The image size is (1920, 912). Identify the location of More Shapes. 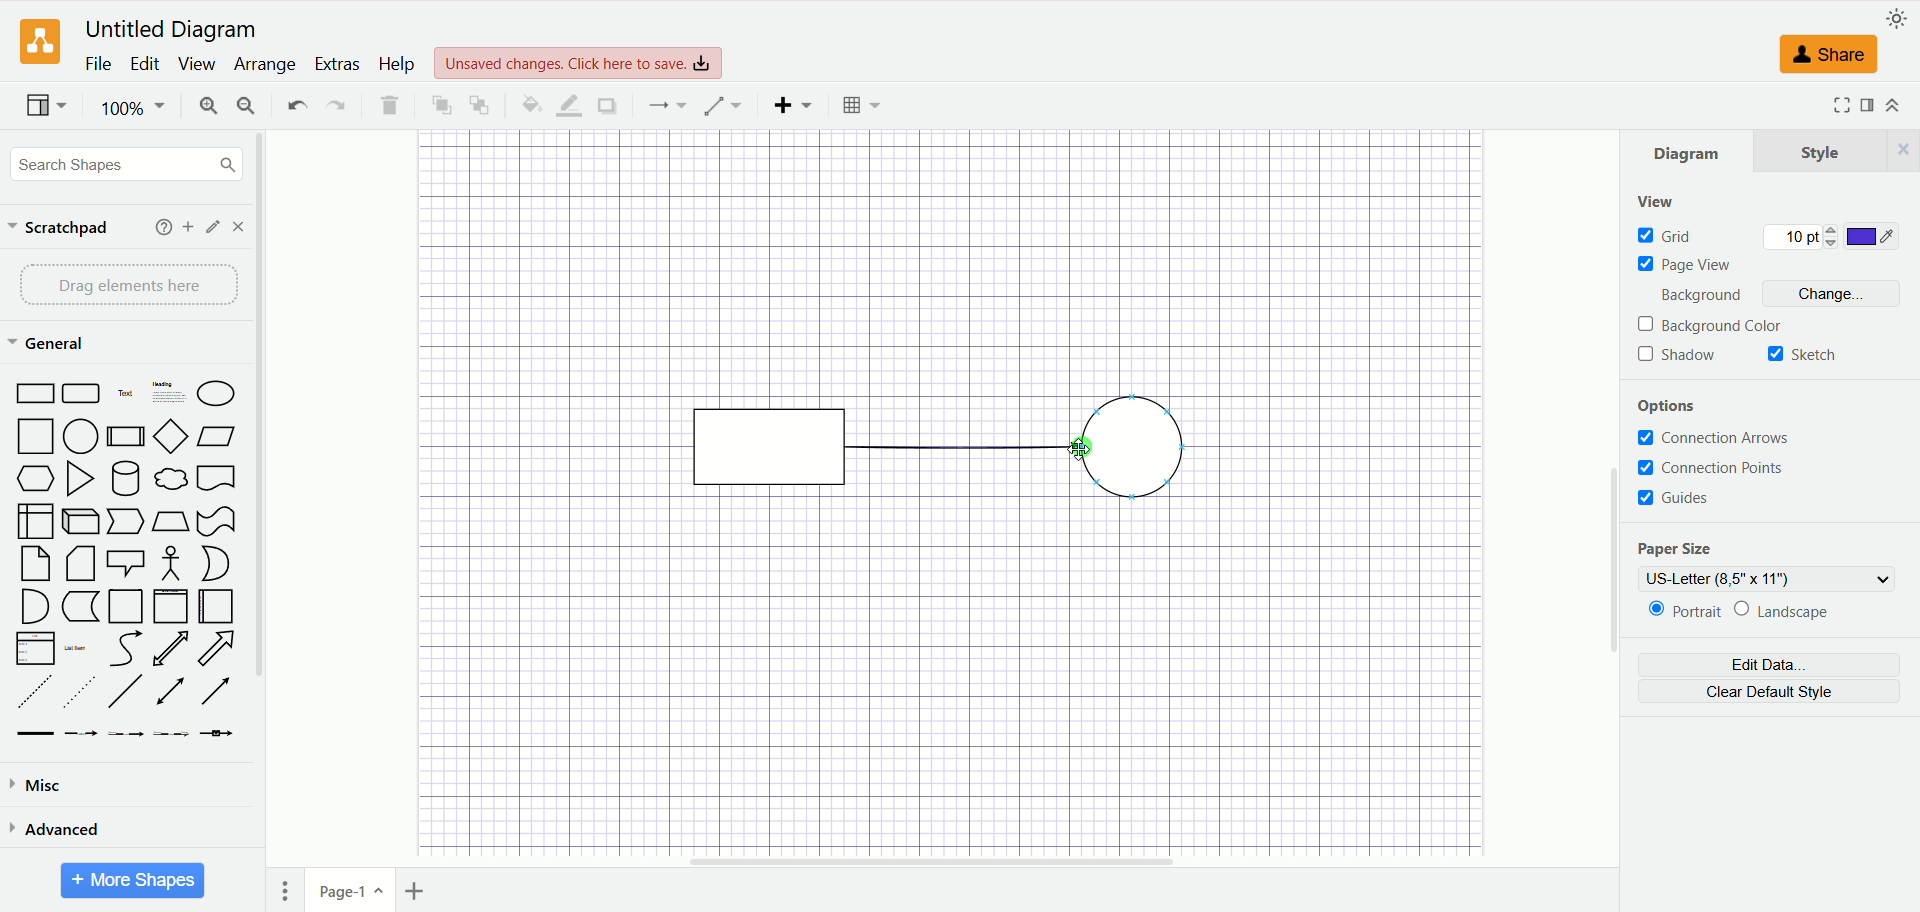
(133, 880).